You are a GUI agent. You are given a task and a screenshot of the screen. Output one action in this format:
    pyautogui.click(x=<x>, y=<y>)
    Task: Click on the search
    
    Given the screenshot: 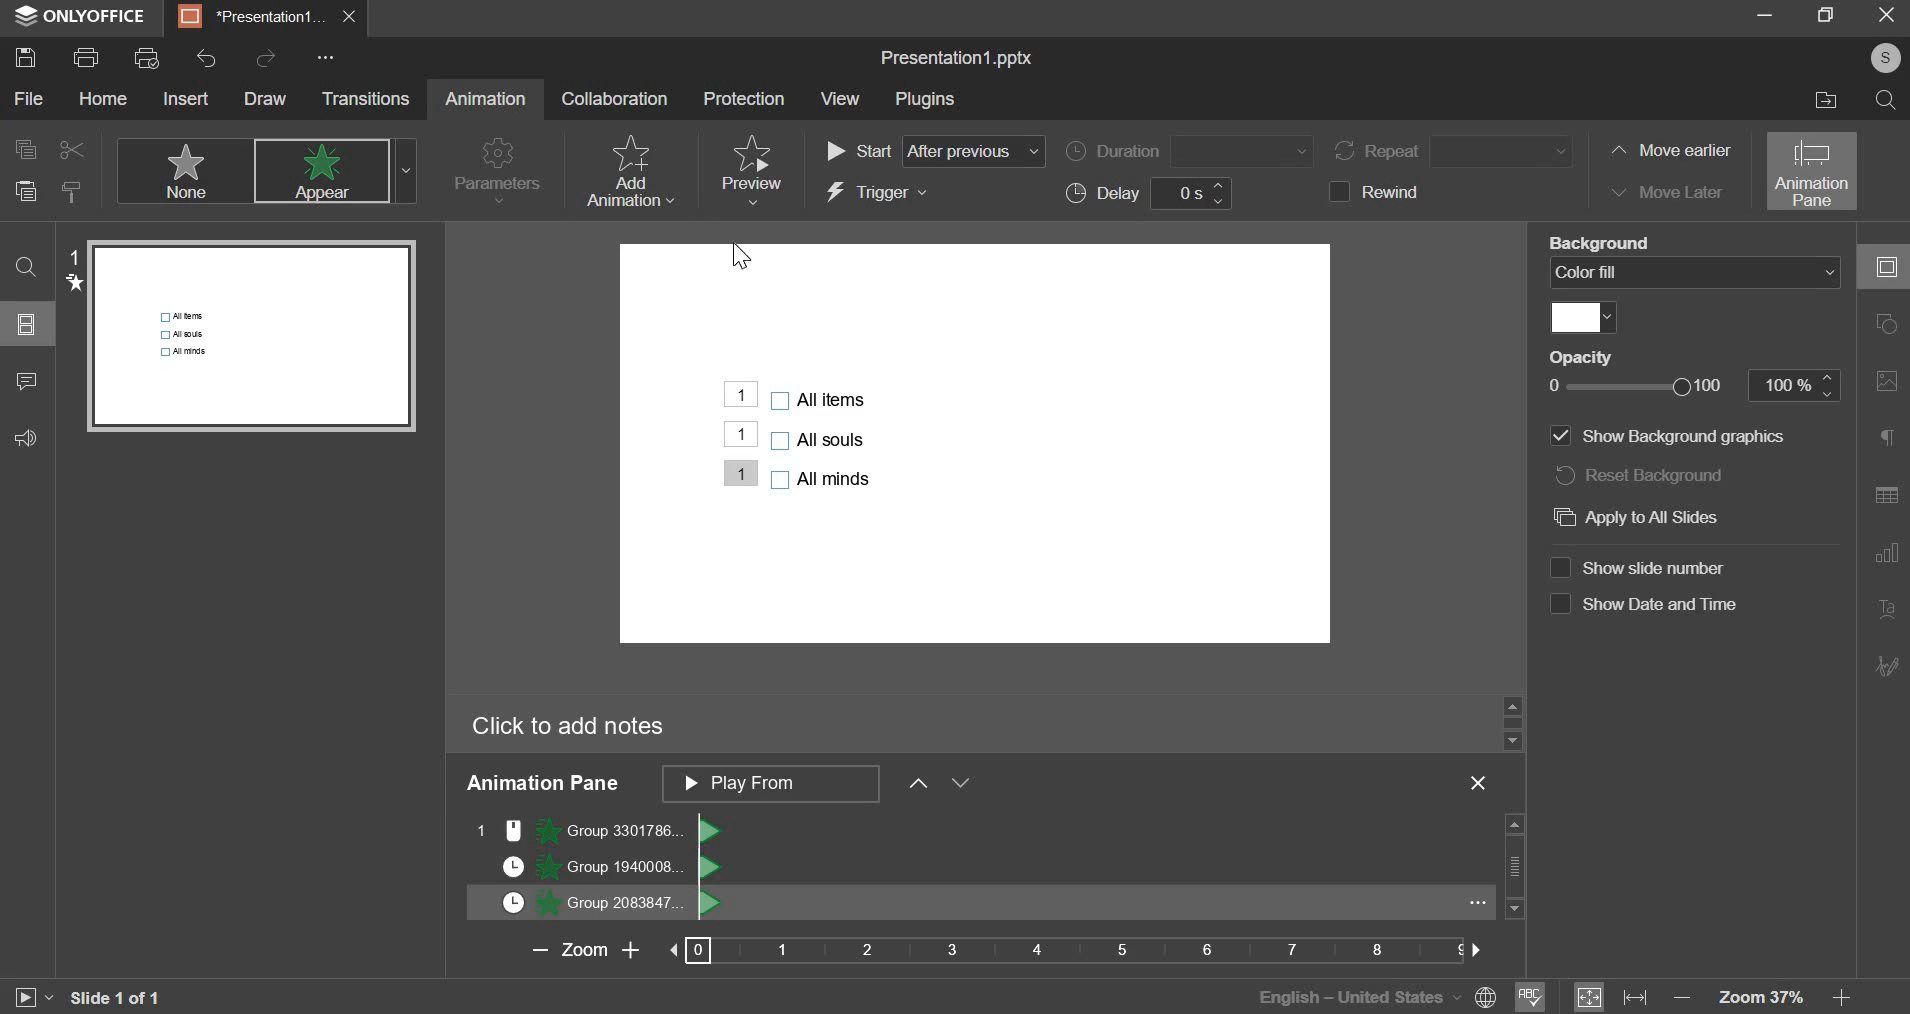 What is the action you would take?
    pyautogui.click(x=1888, y=99)
    